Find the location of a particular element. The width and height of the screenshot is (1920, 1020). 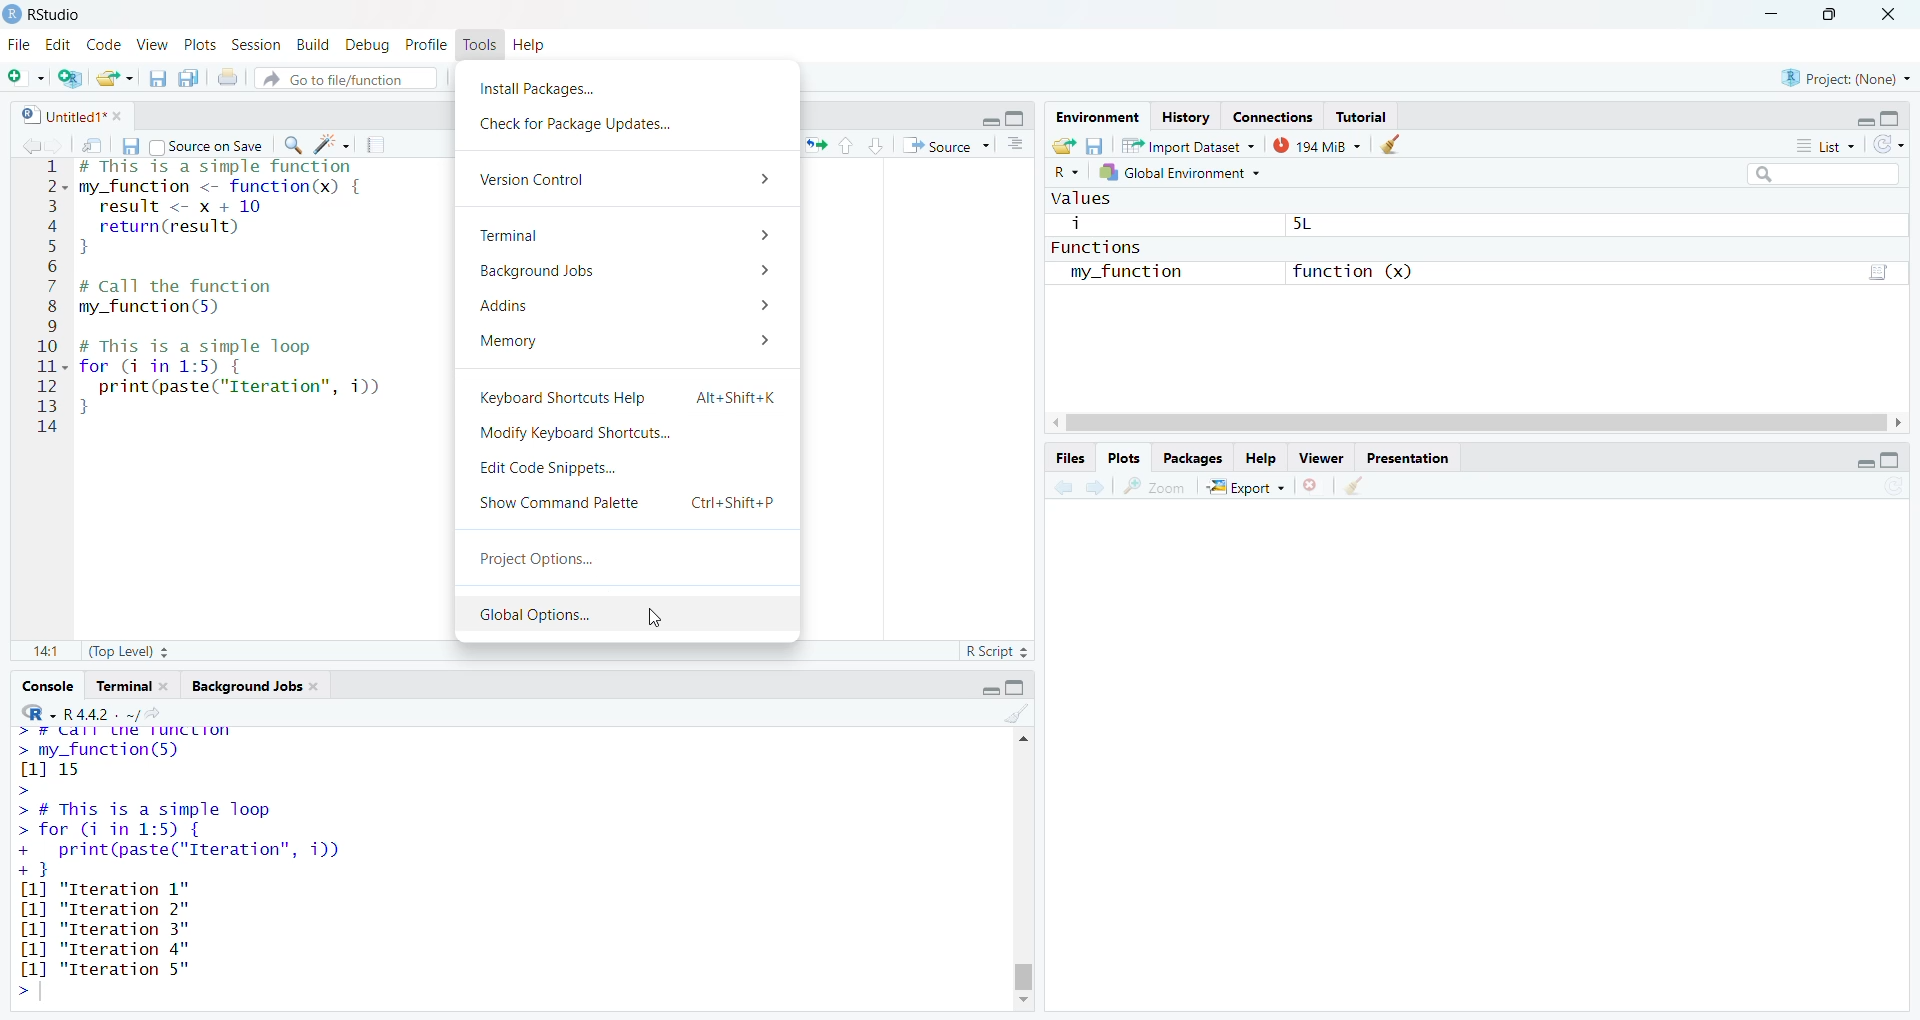

[1] "Iteration 3" is located at coordinates (103, 930).